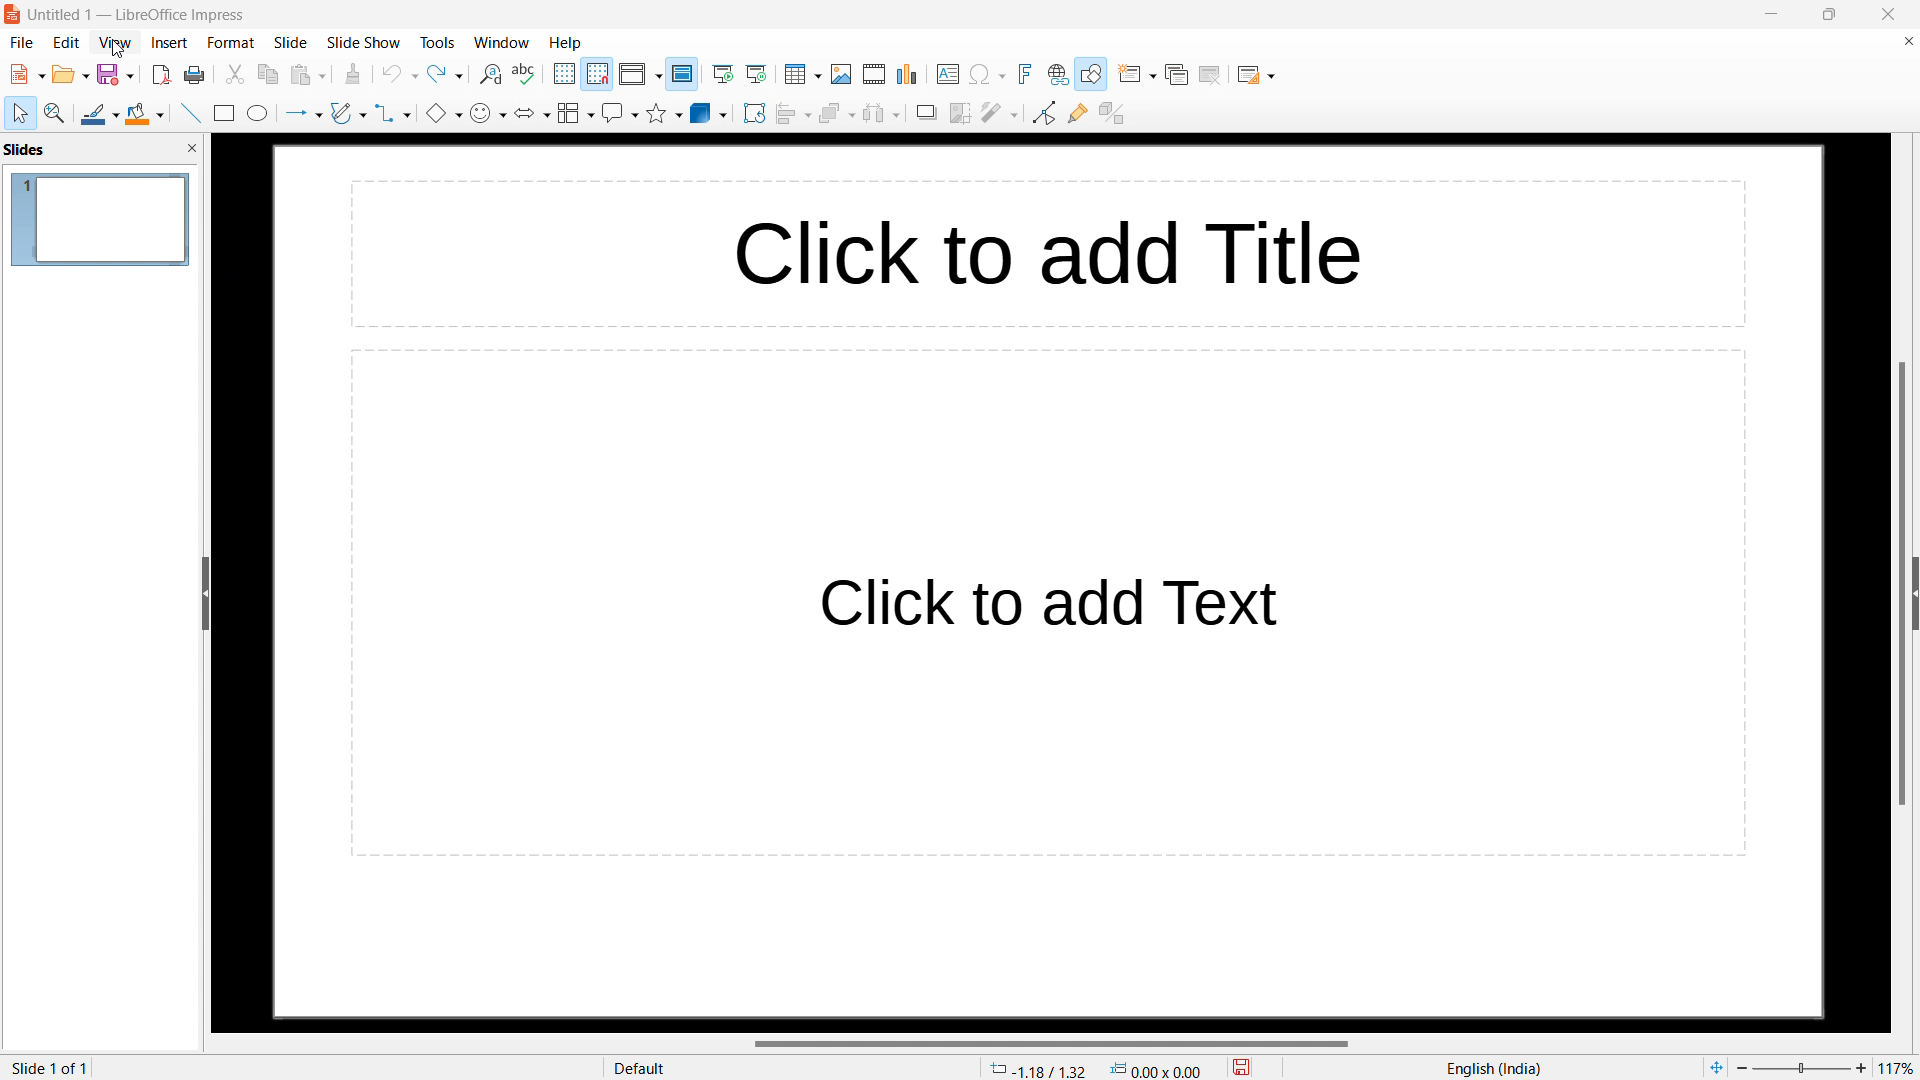 This screenshot has height=1080, width=1920. I want to click on rotate, so click(754, 114).